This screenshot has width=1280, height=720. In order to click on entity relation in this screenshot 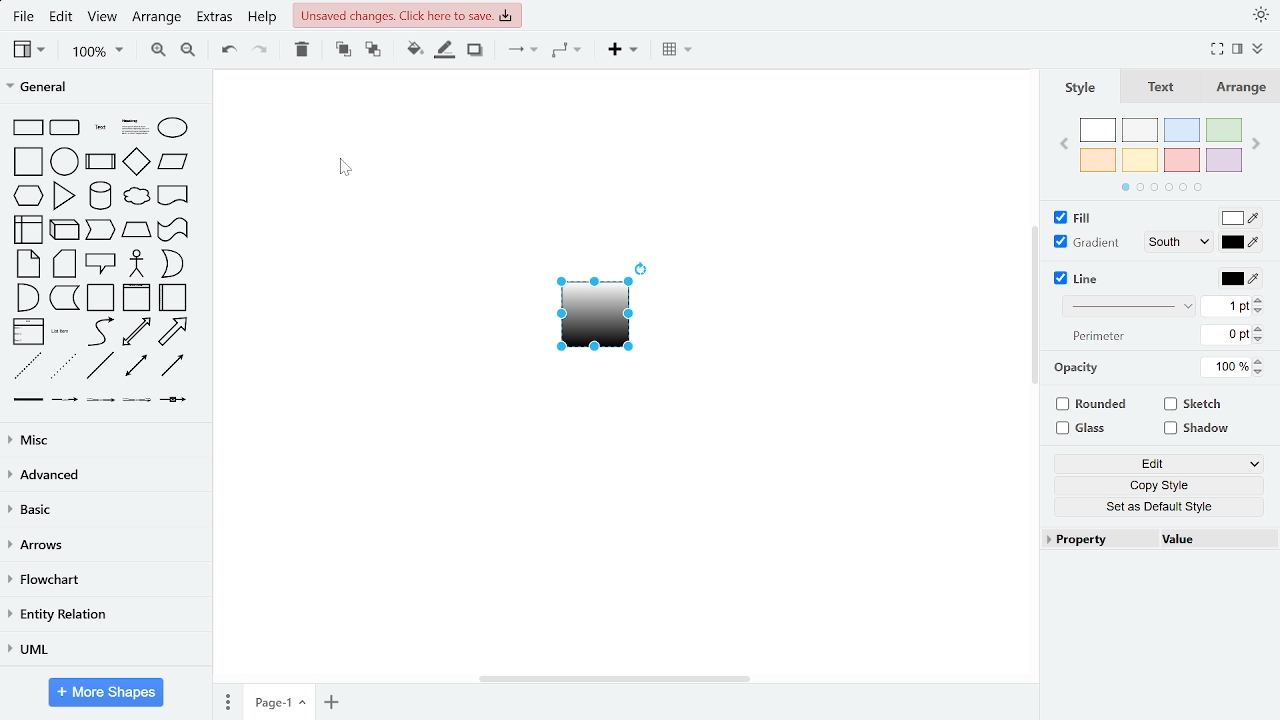, I will do `click(103, 614)`.